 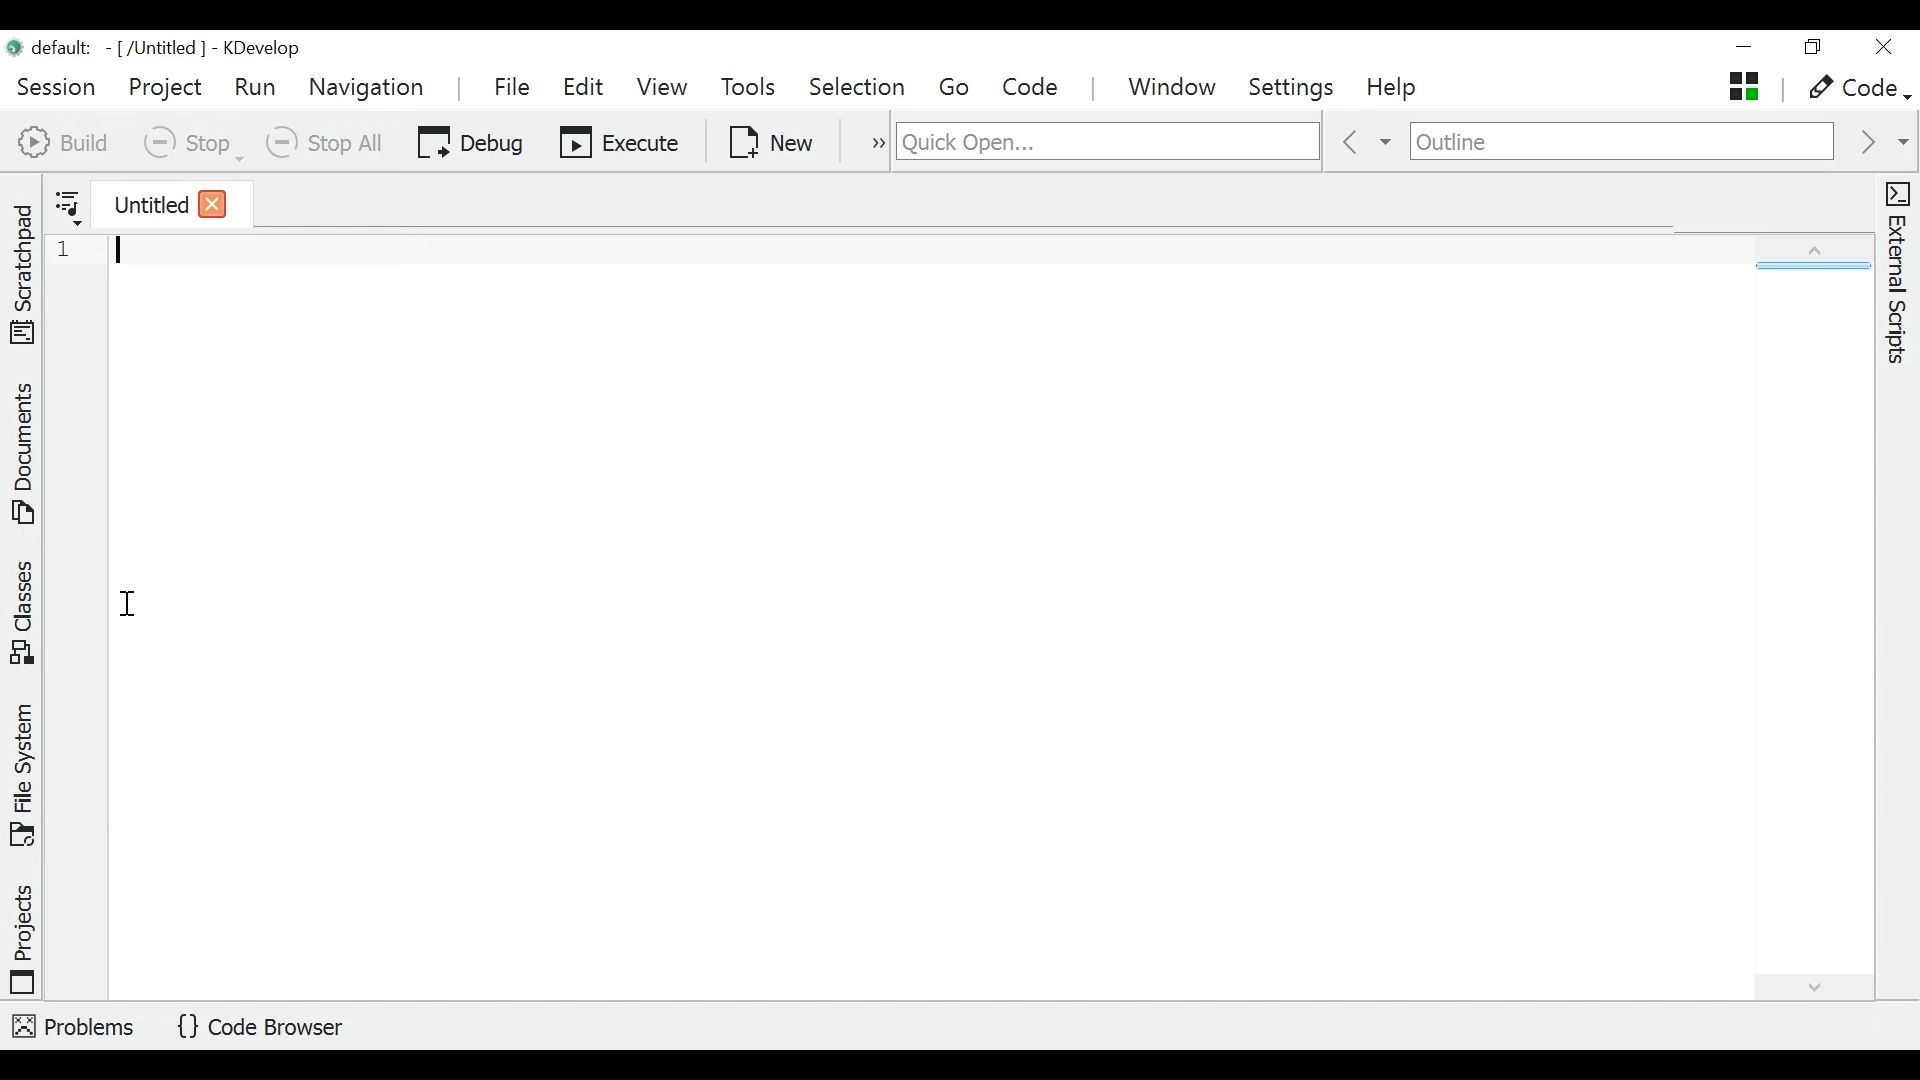 I want to click on File, so click(x=512, y=84).